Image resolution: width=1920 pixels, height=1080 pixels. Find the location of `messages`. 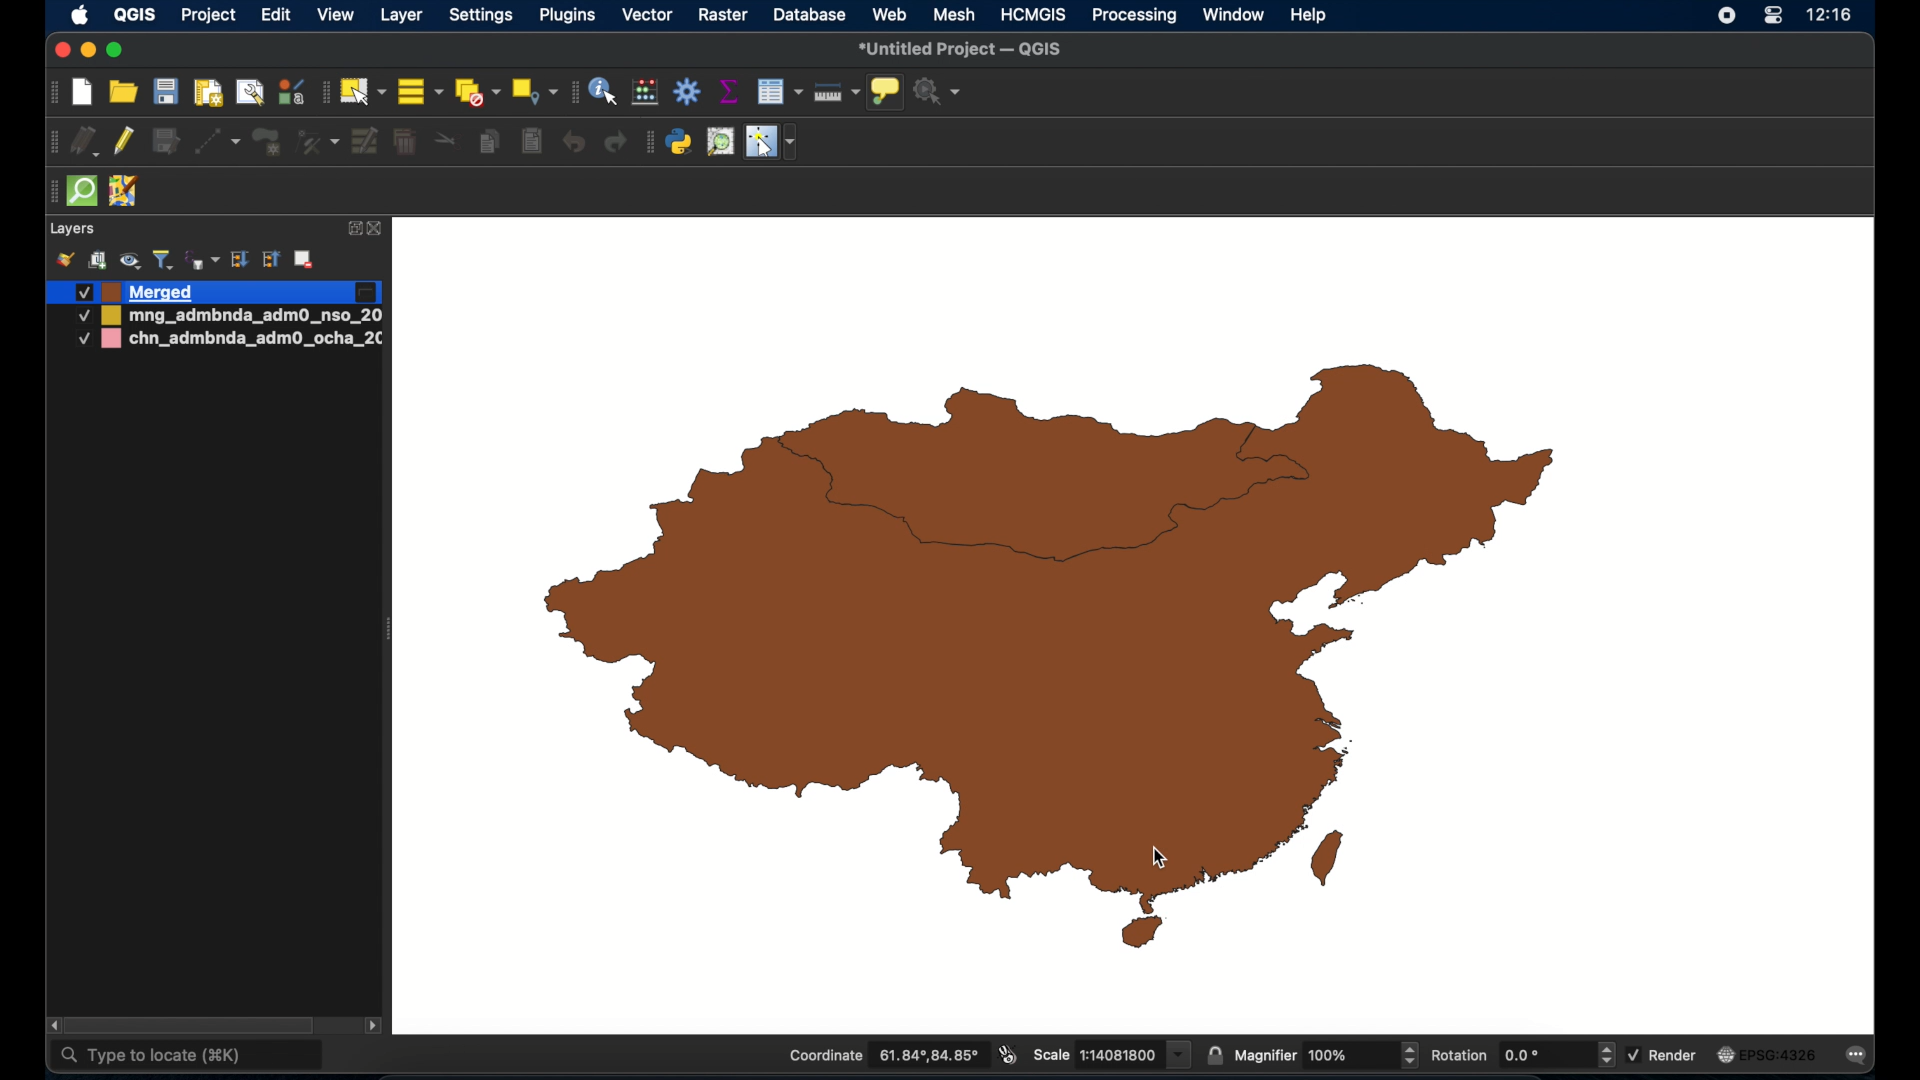

messages is located at coordinates (1860, 1057).